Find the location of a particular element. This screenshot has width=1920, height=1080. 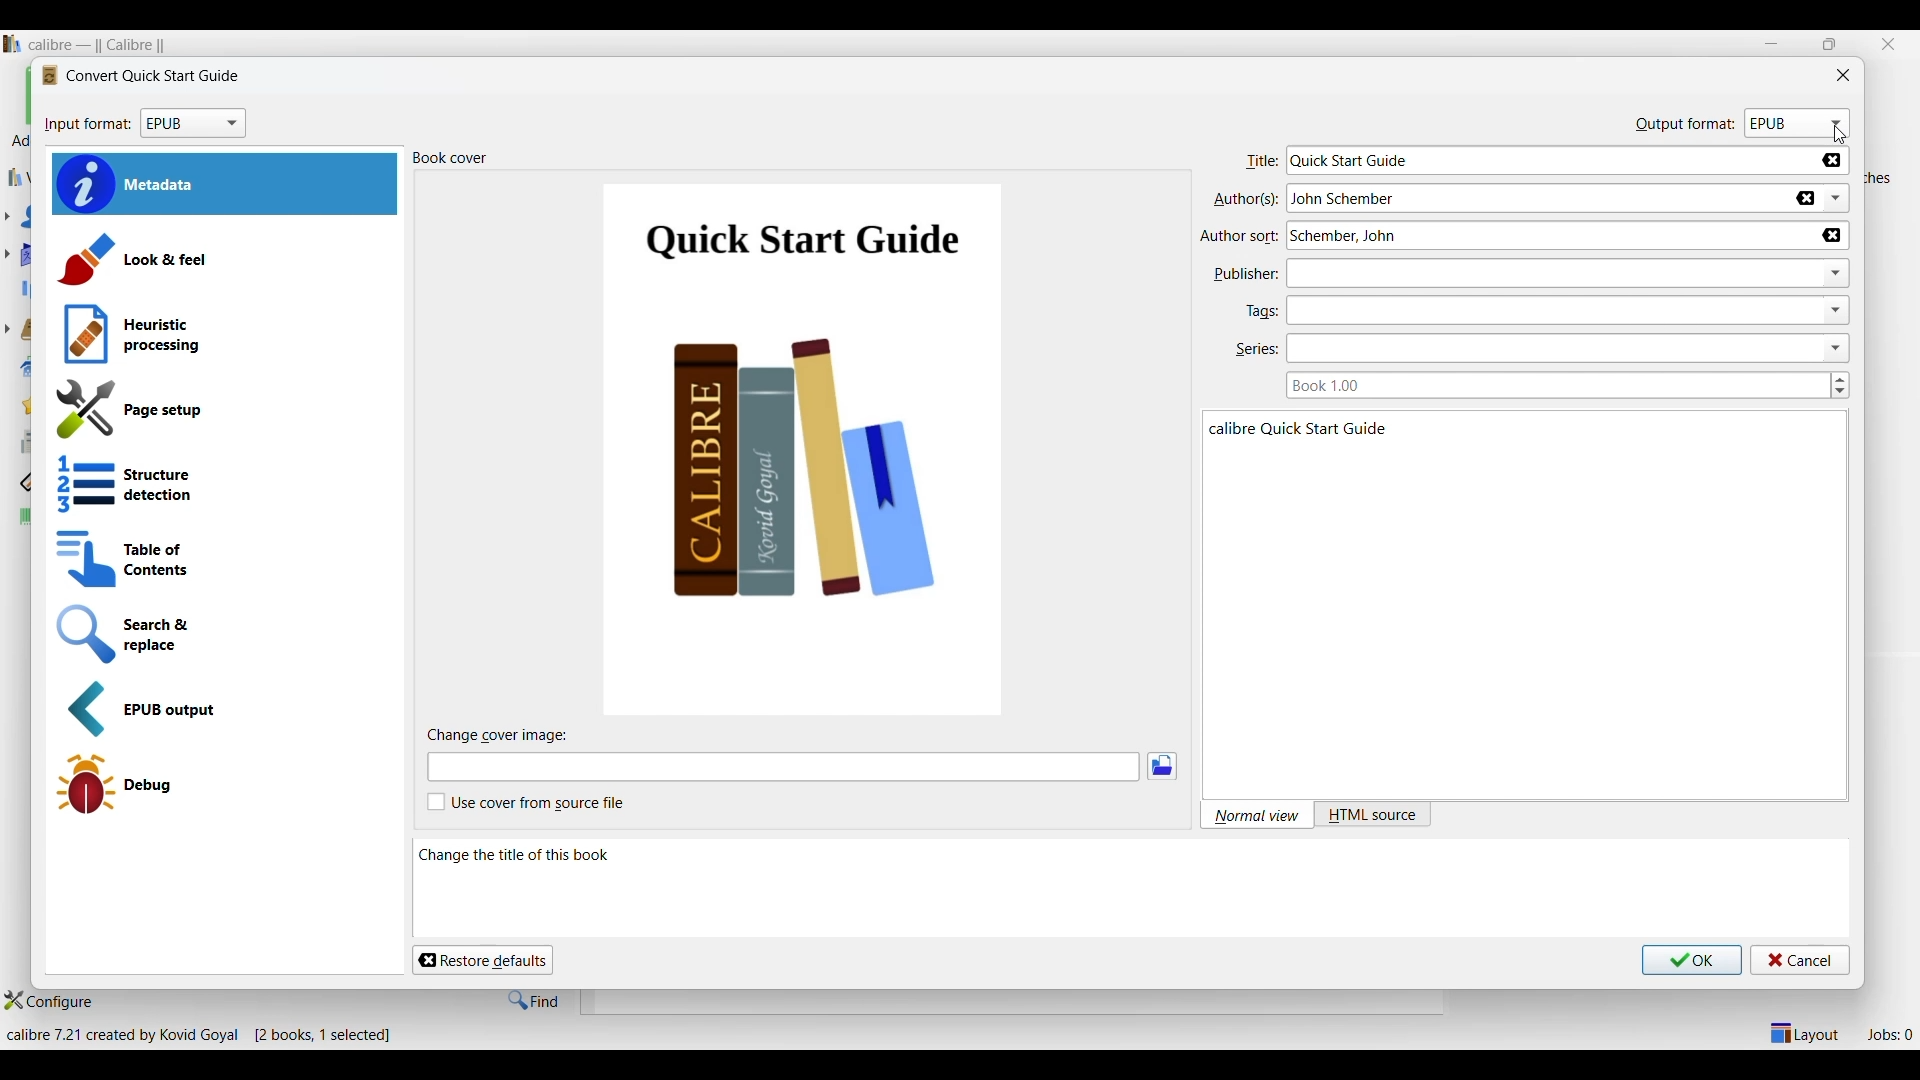

Show/Hide parts of layout is located at coordinates (1802, 1032).